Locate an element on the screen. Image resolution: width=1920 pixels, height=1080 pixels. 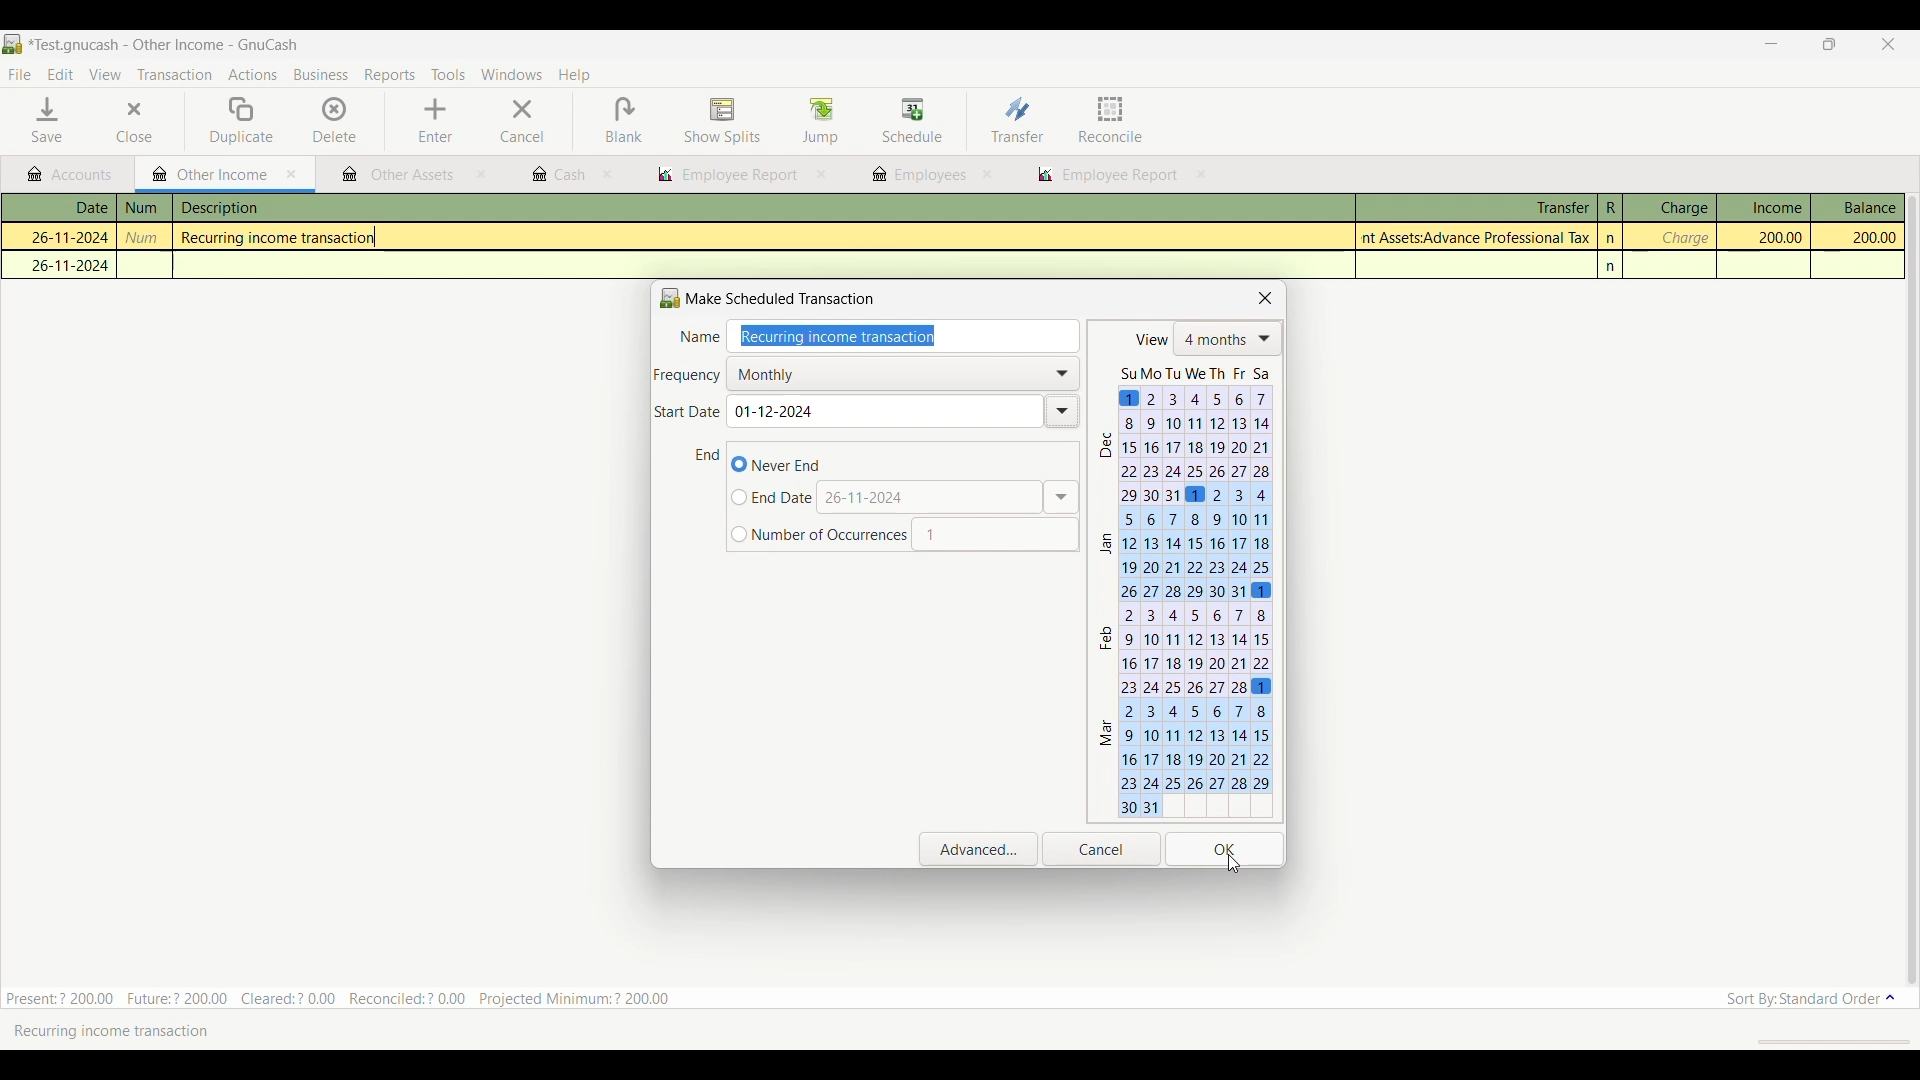
Input number of finite occurrences is located at coordinates (818, 535).